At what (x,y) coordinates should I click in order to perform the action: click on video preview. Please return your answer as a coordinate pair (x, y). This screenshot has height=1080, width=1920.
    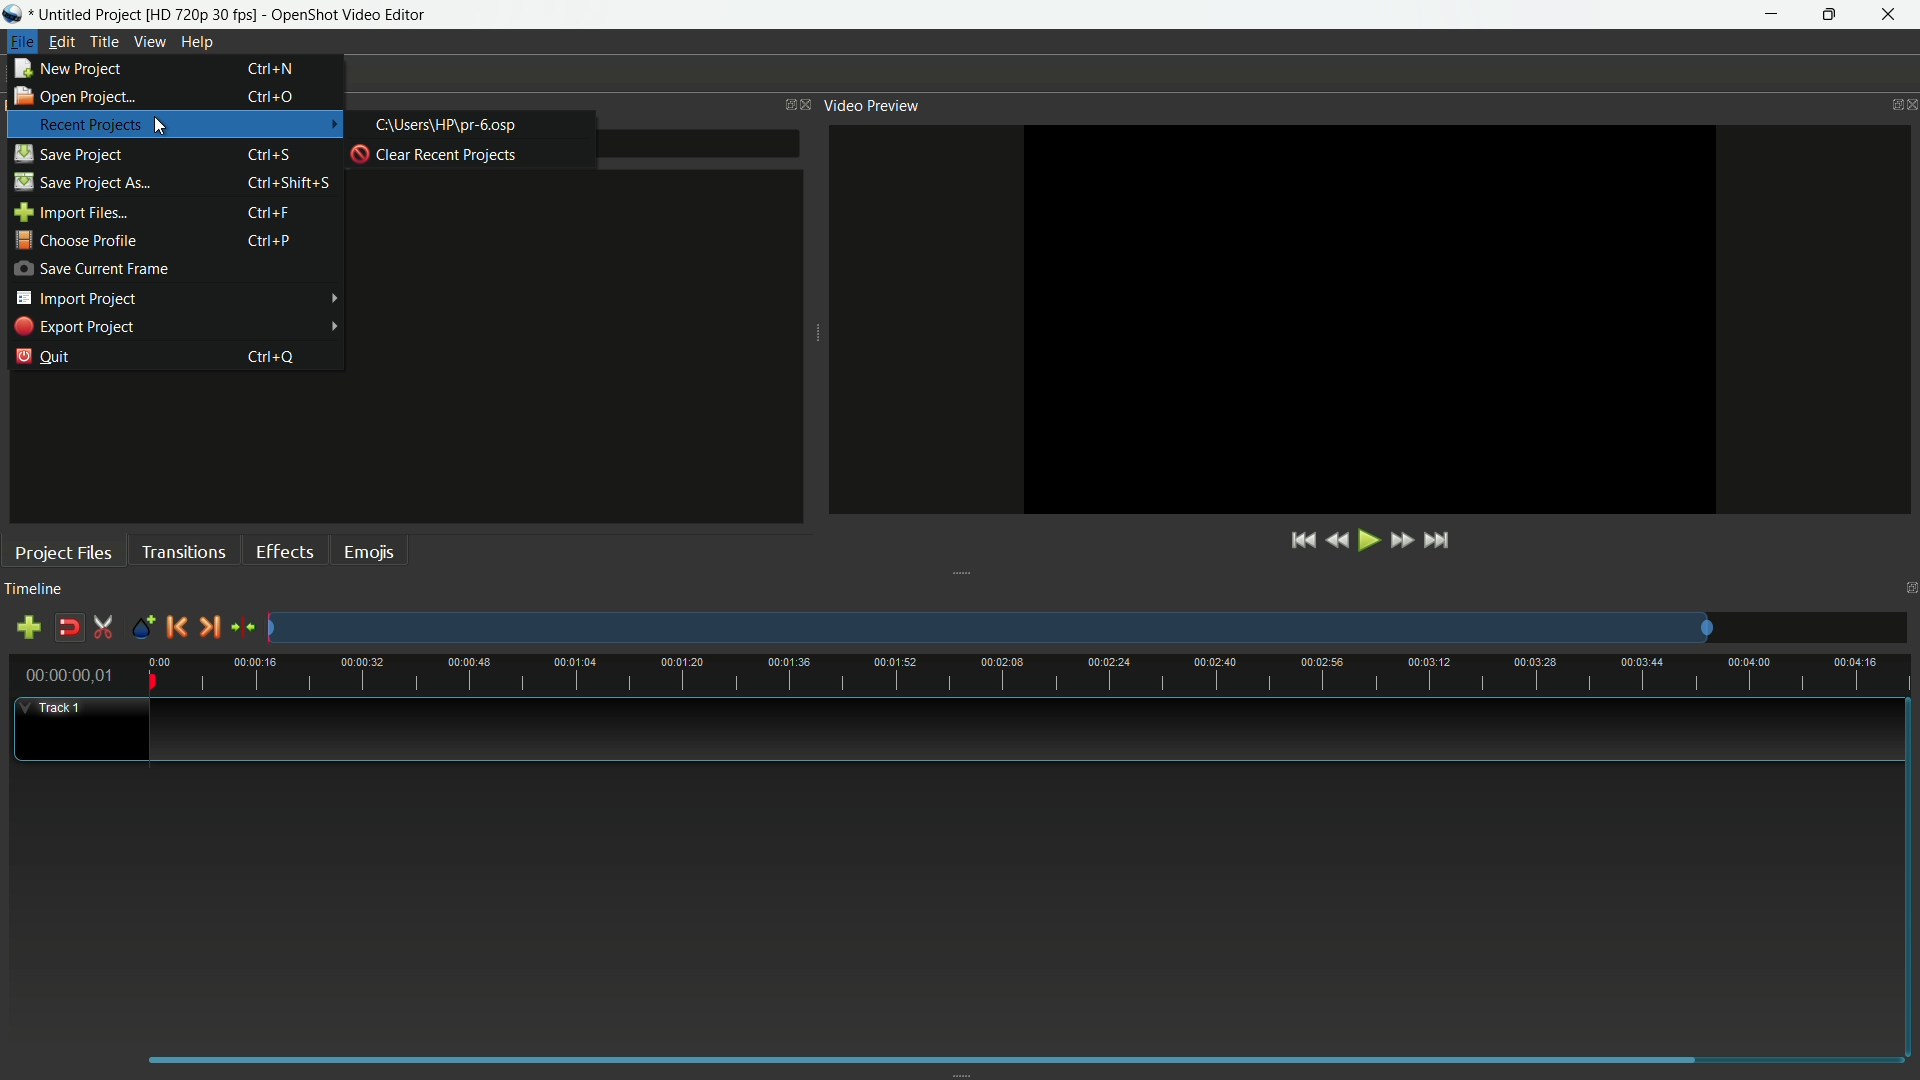
    Looking at the image, I should click on (872, 105).